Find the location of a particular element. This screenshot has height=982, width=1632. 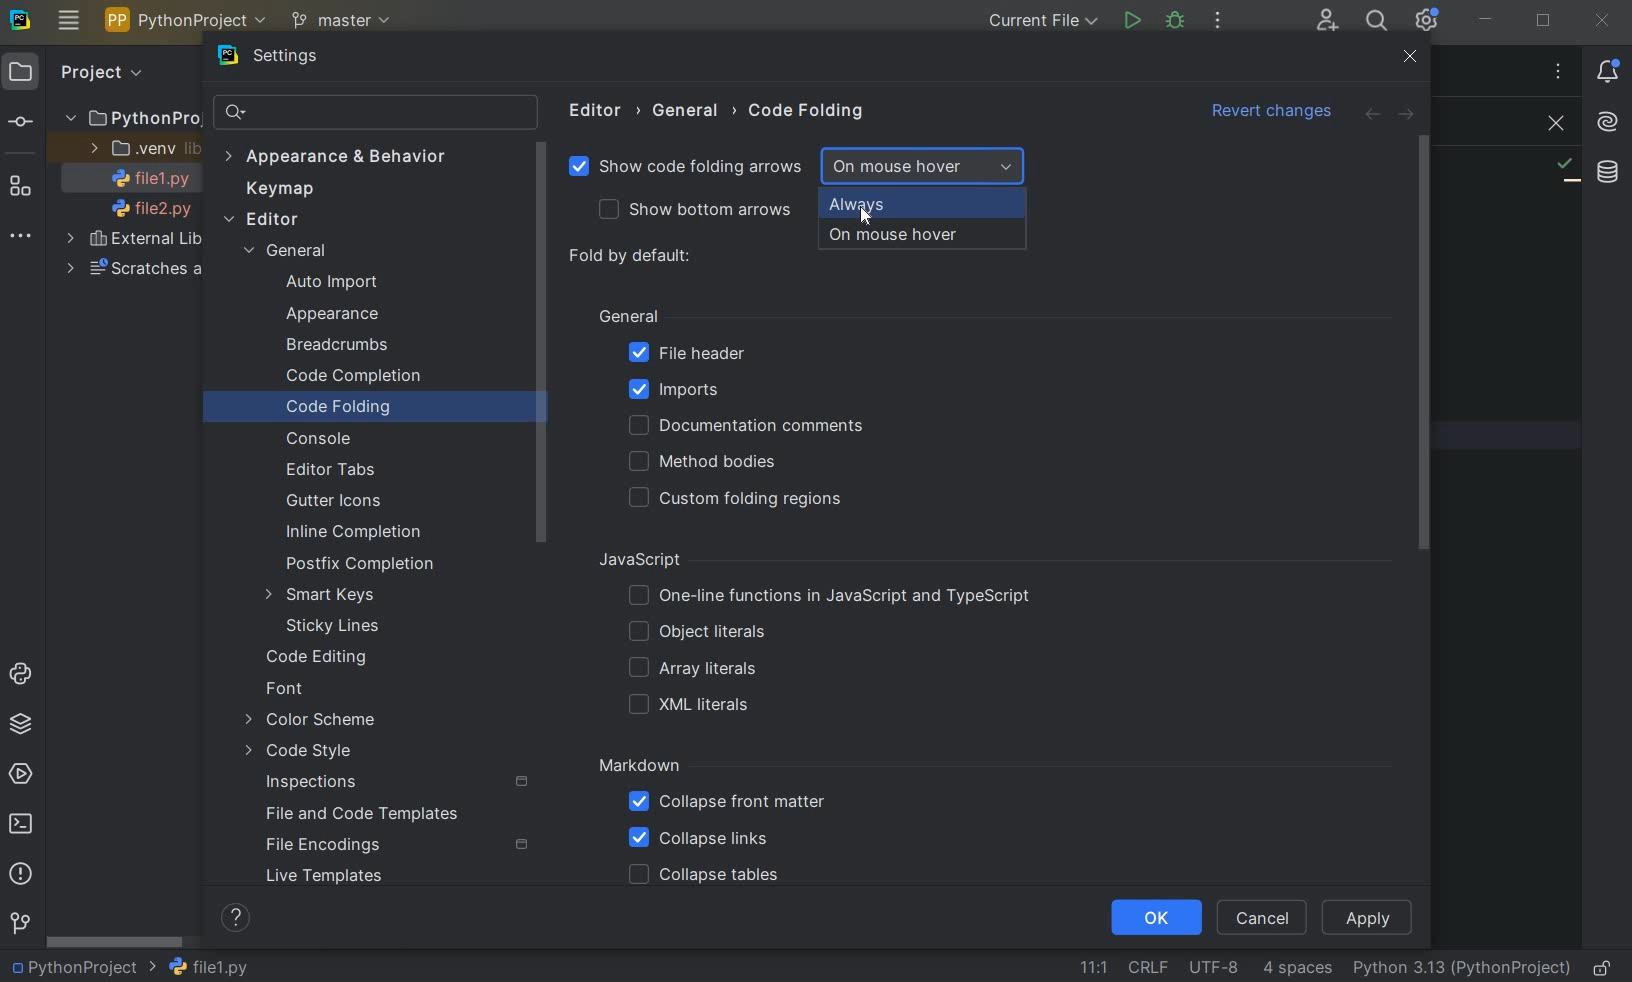

MINIMIZE is located at coordinates (1486, 21).